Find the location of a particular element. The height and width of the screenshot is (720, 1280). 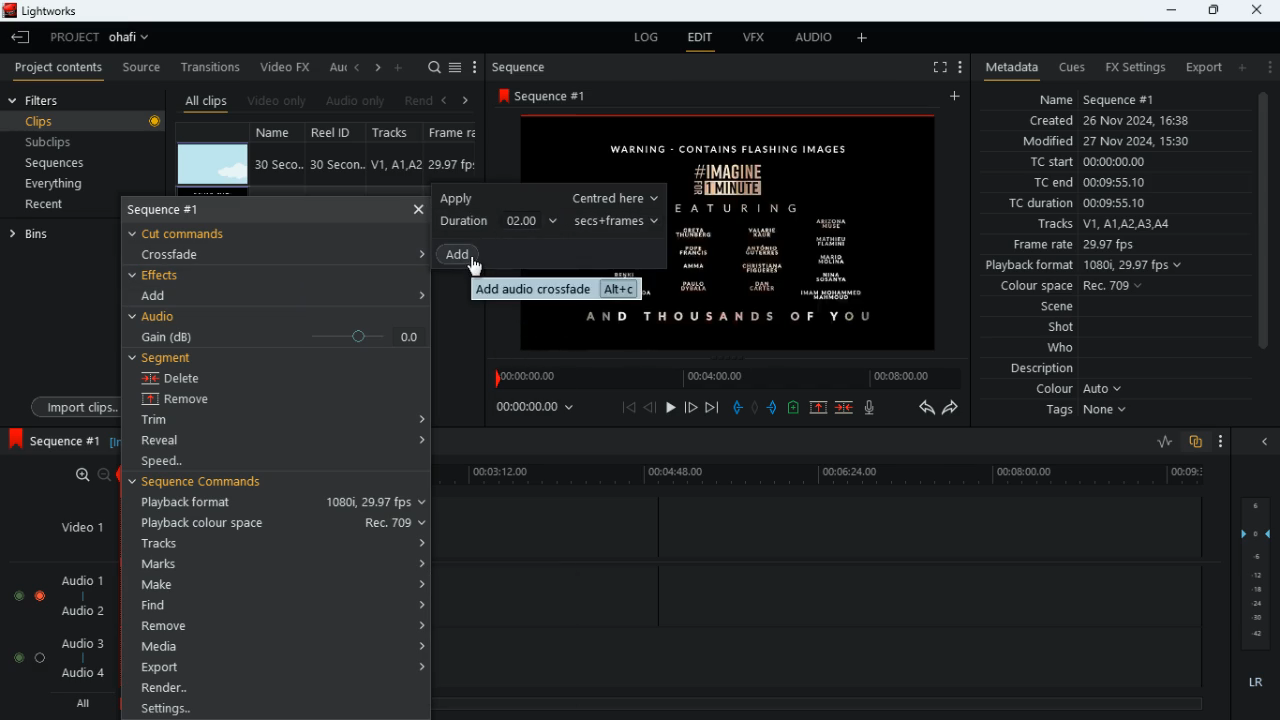

import clips is located at coordinates (71, 406).